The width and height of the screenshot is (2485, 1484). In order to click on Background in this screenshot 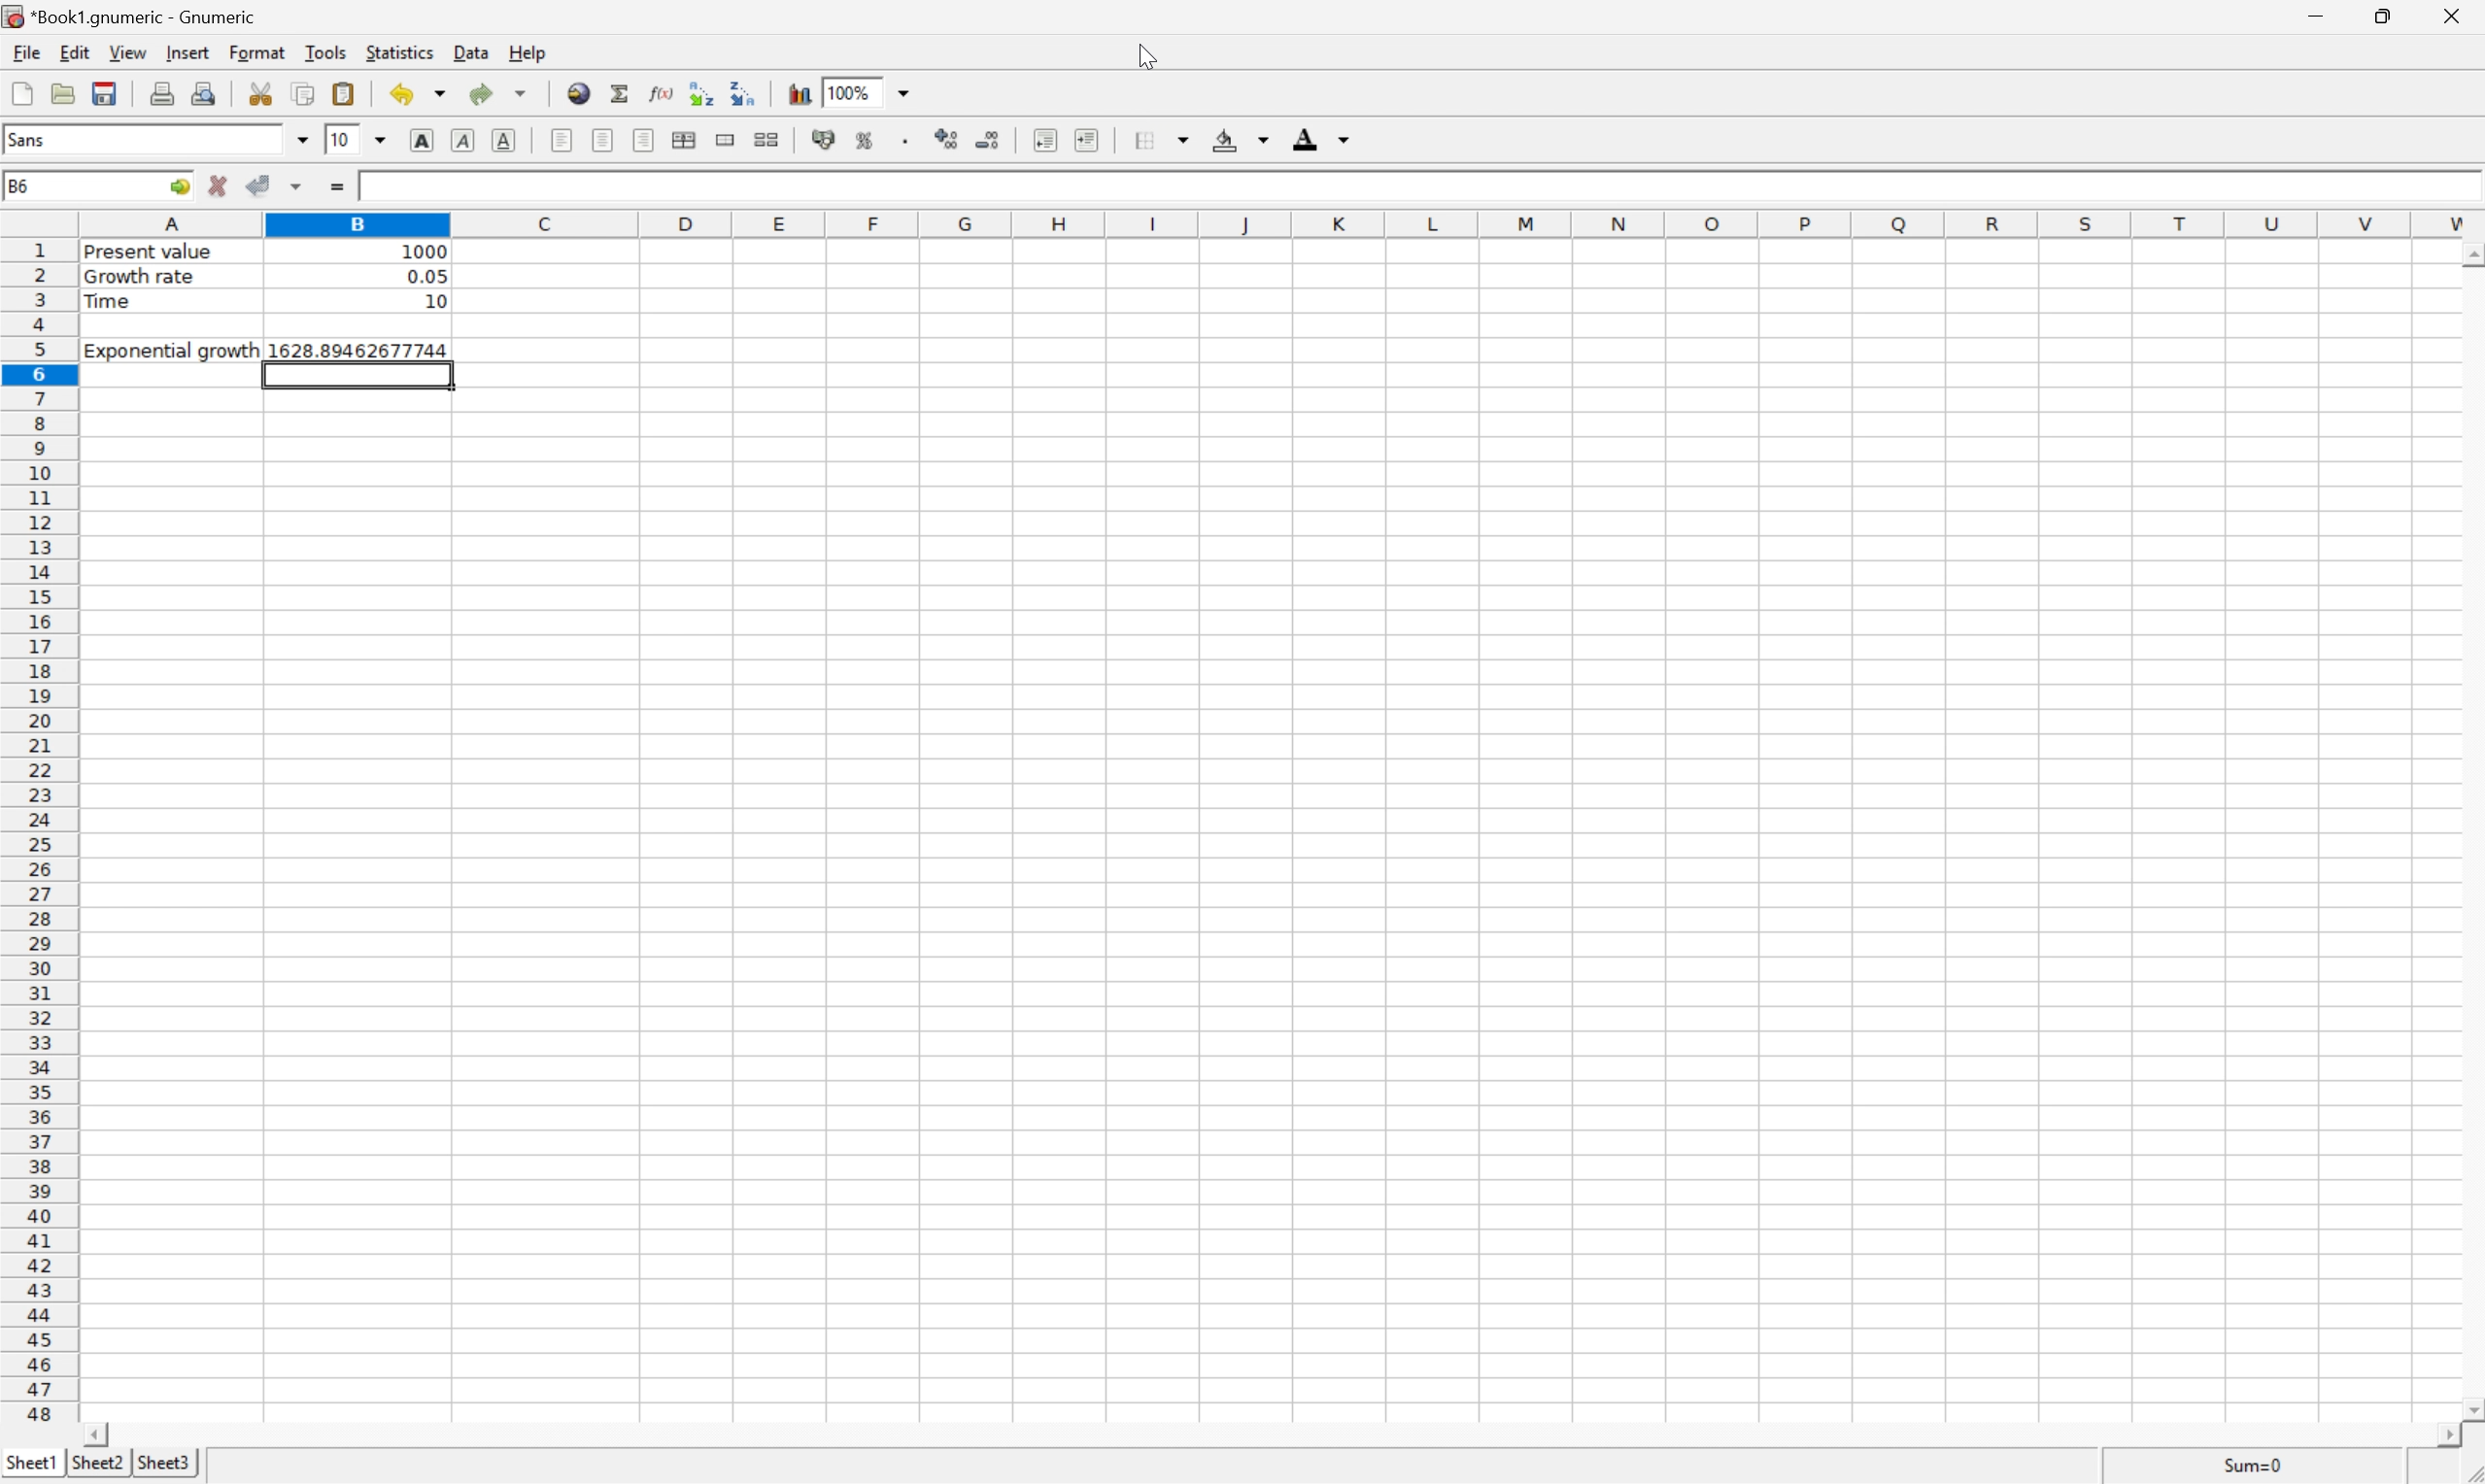, I will do `click(1236, 139)`.